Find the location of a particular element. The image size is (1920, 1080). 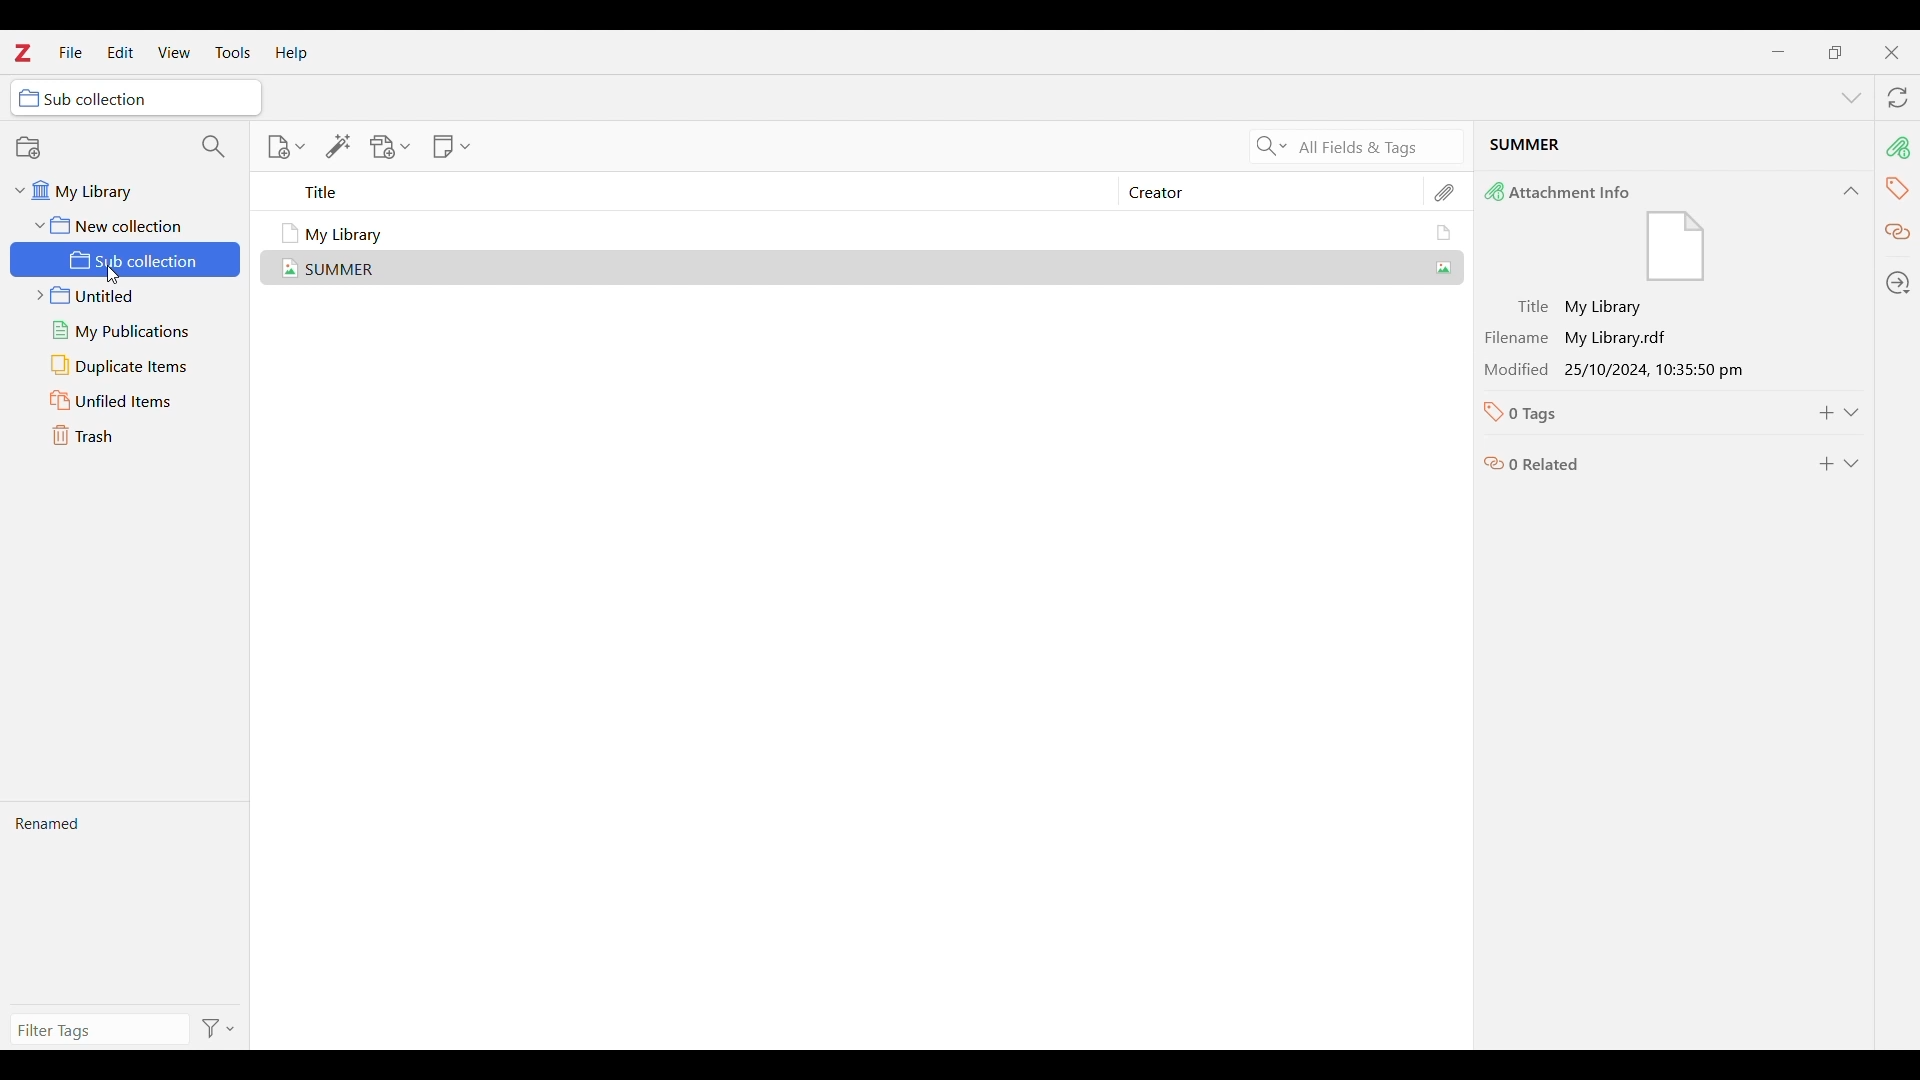

Unfiled items is located at coordinates (127, 400).